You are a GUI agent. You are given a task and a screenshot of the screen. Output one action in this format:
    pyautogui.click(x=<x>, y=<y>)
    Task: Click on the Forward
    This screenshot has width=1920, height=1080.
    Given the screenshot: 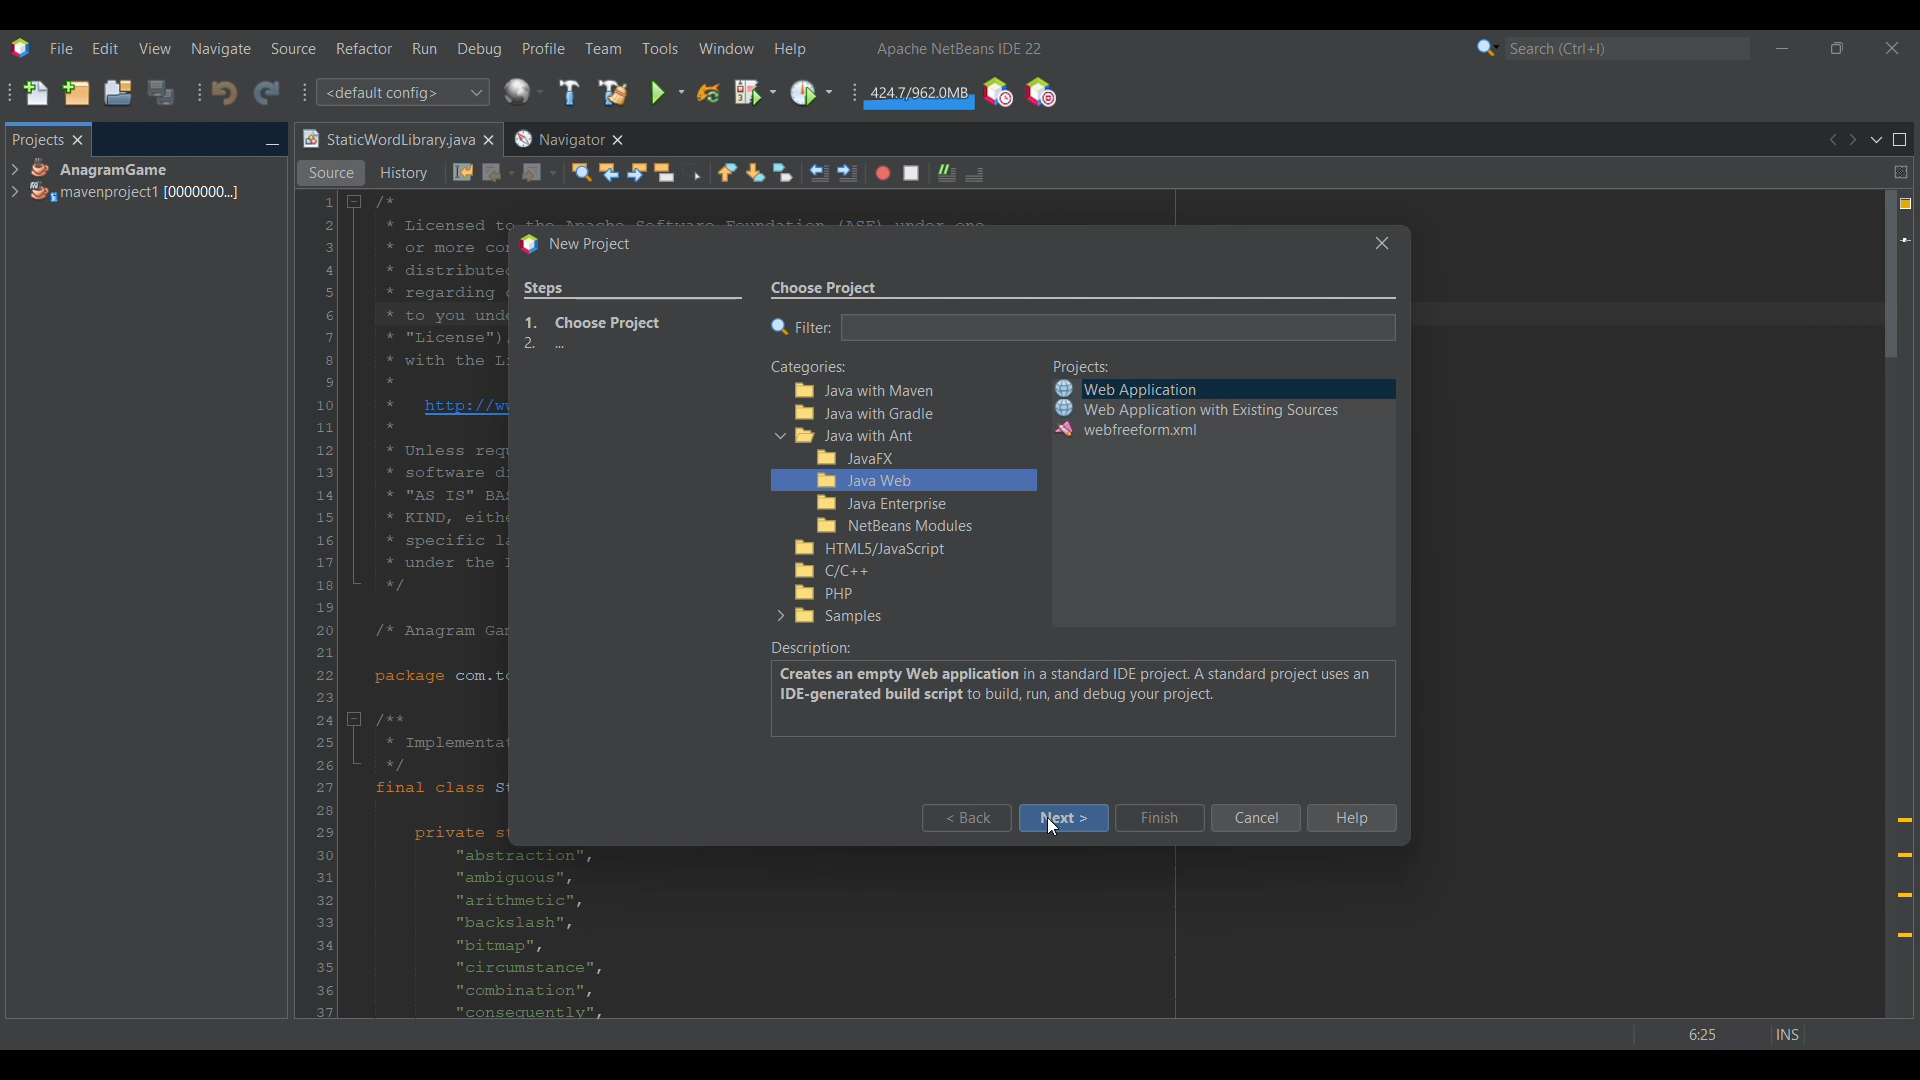 What is the action you would take?
    pyautogui.click(x=539, y=173)
    